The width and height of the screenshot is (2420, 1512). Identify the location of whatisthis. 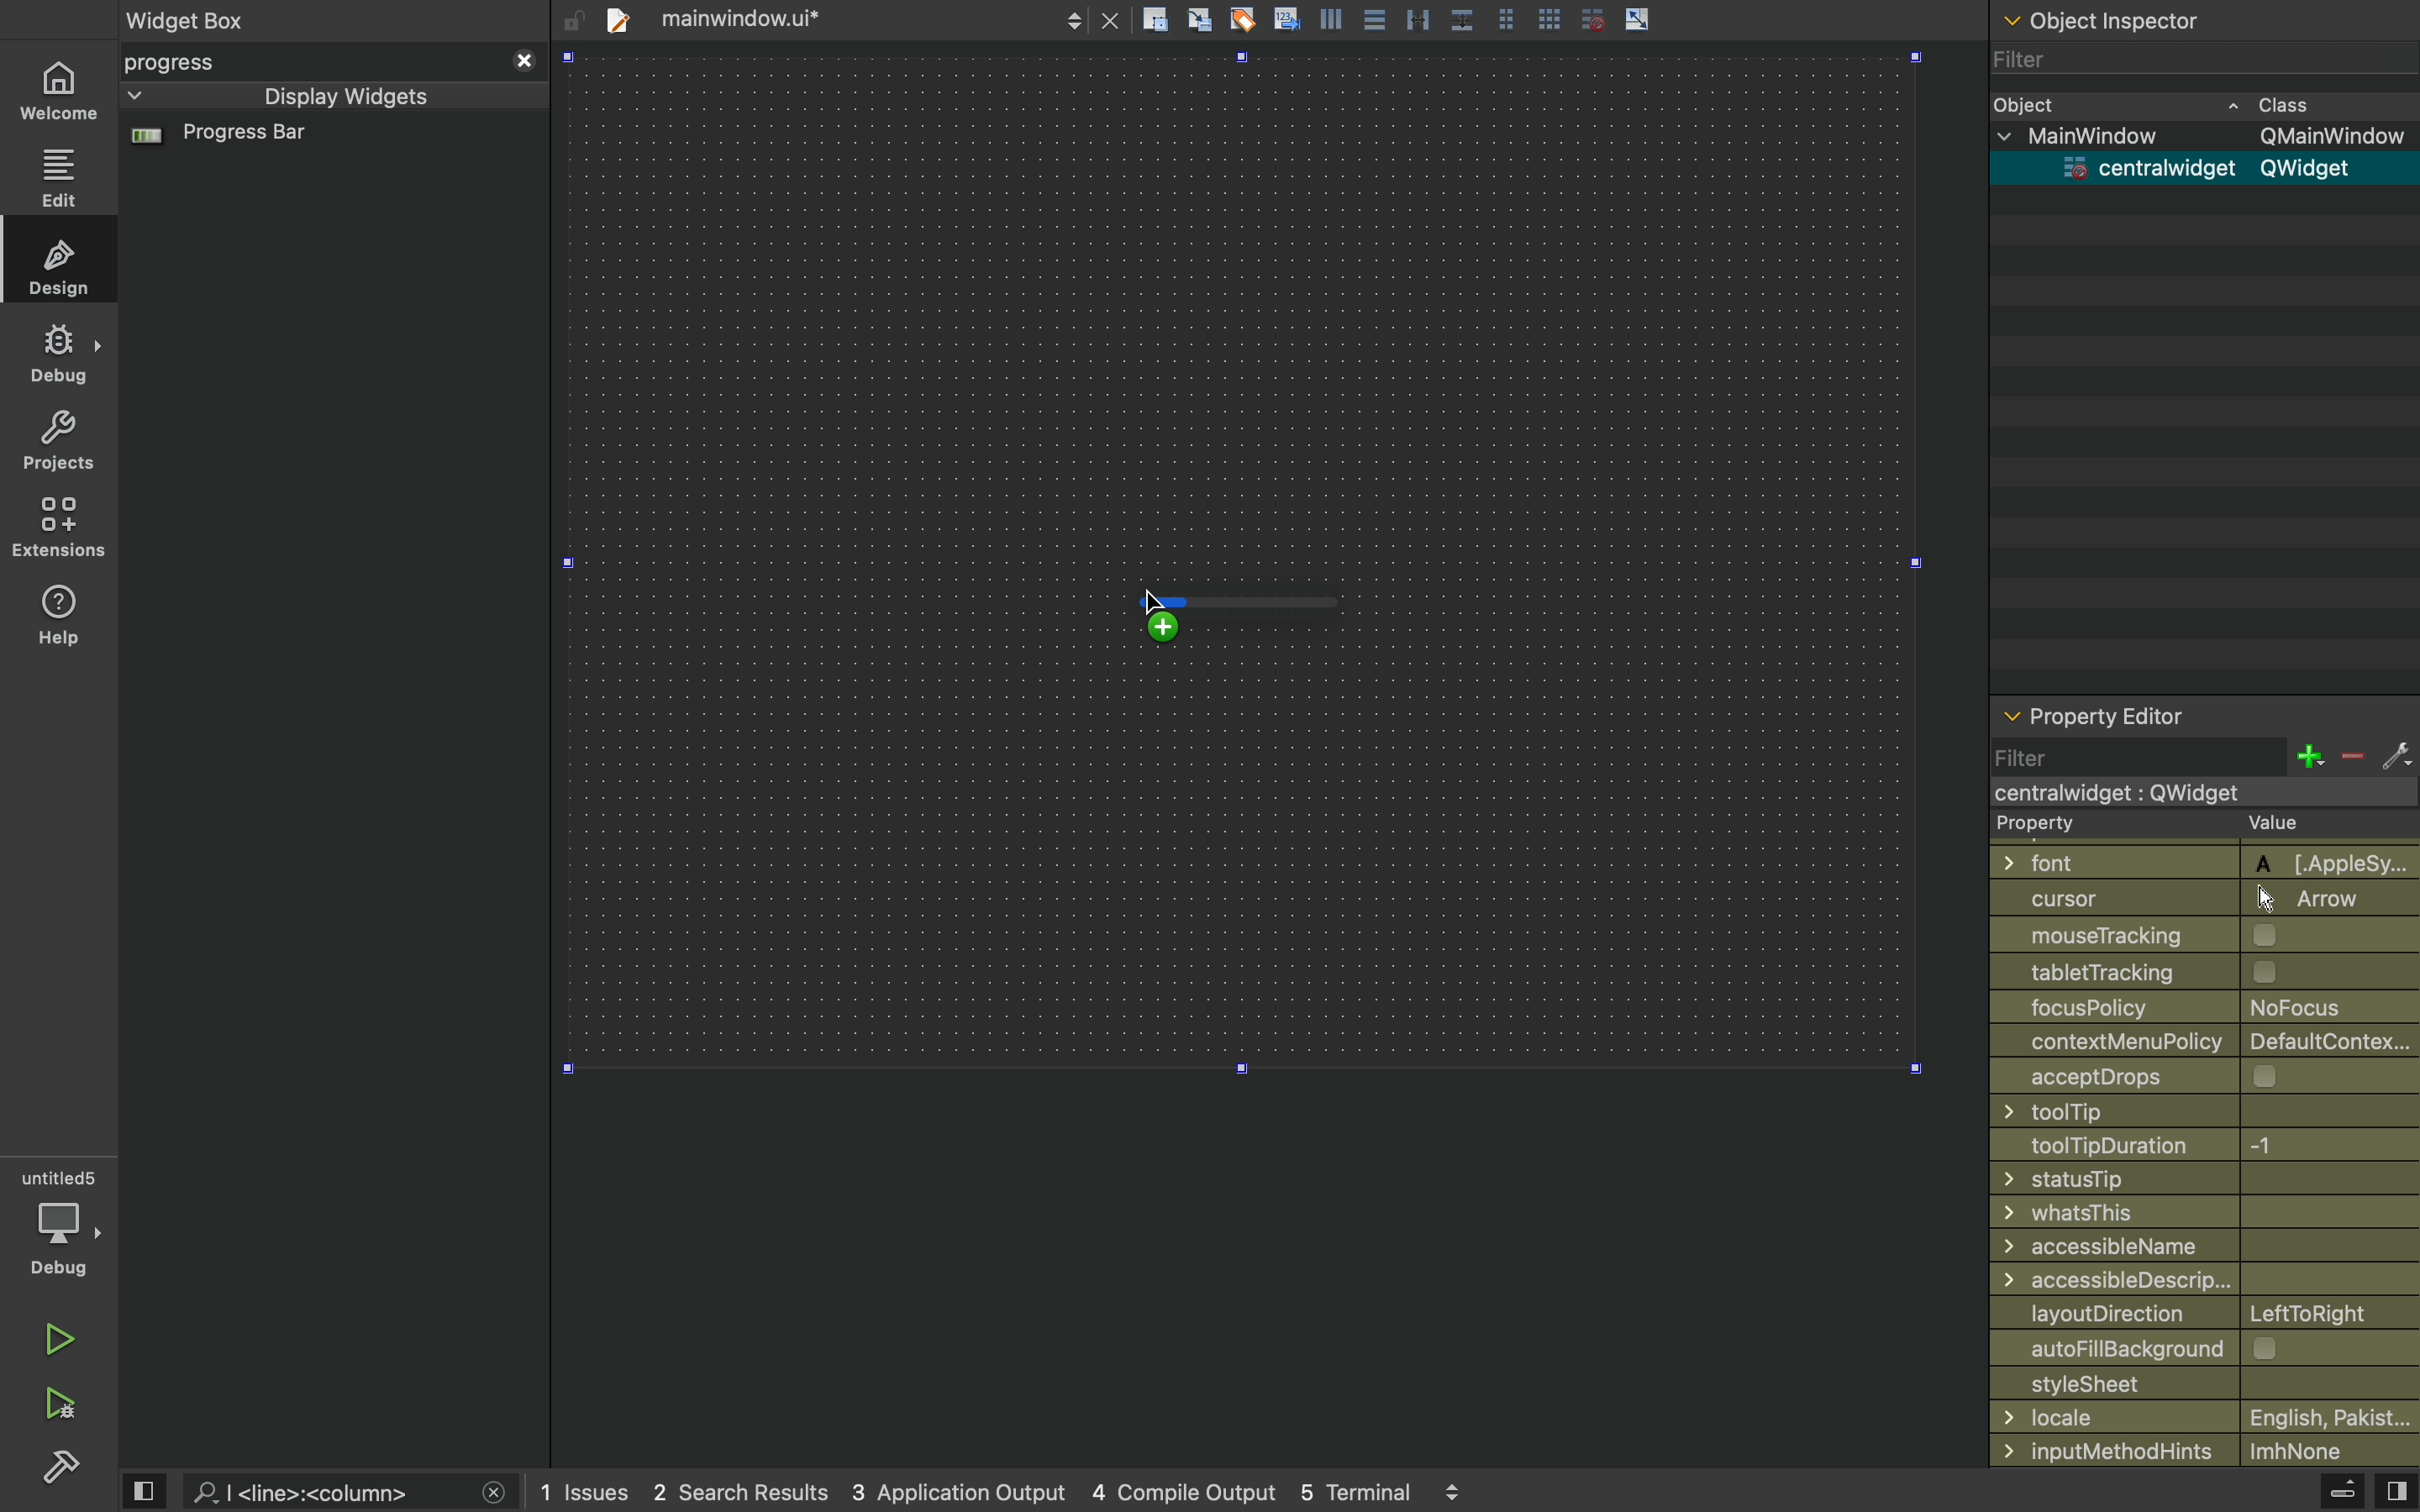
(2188, 1214).